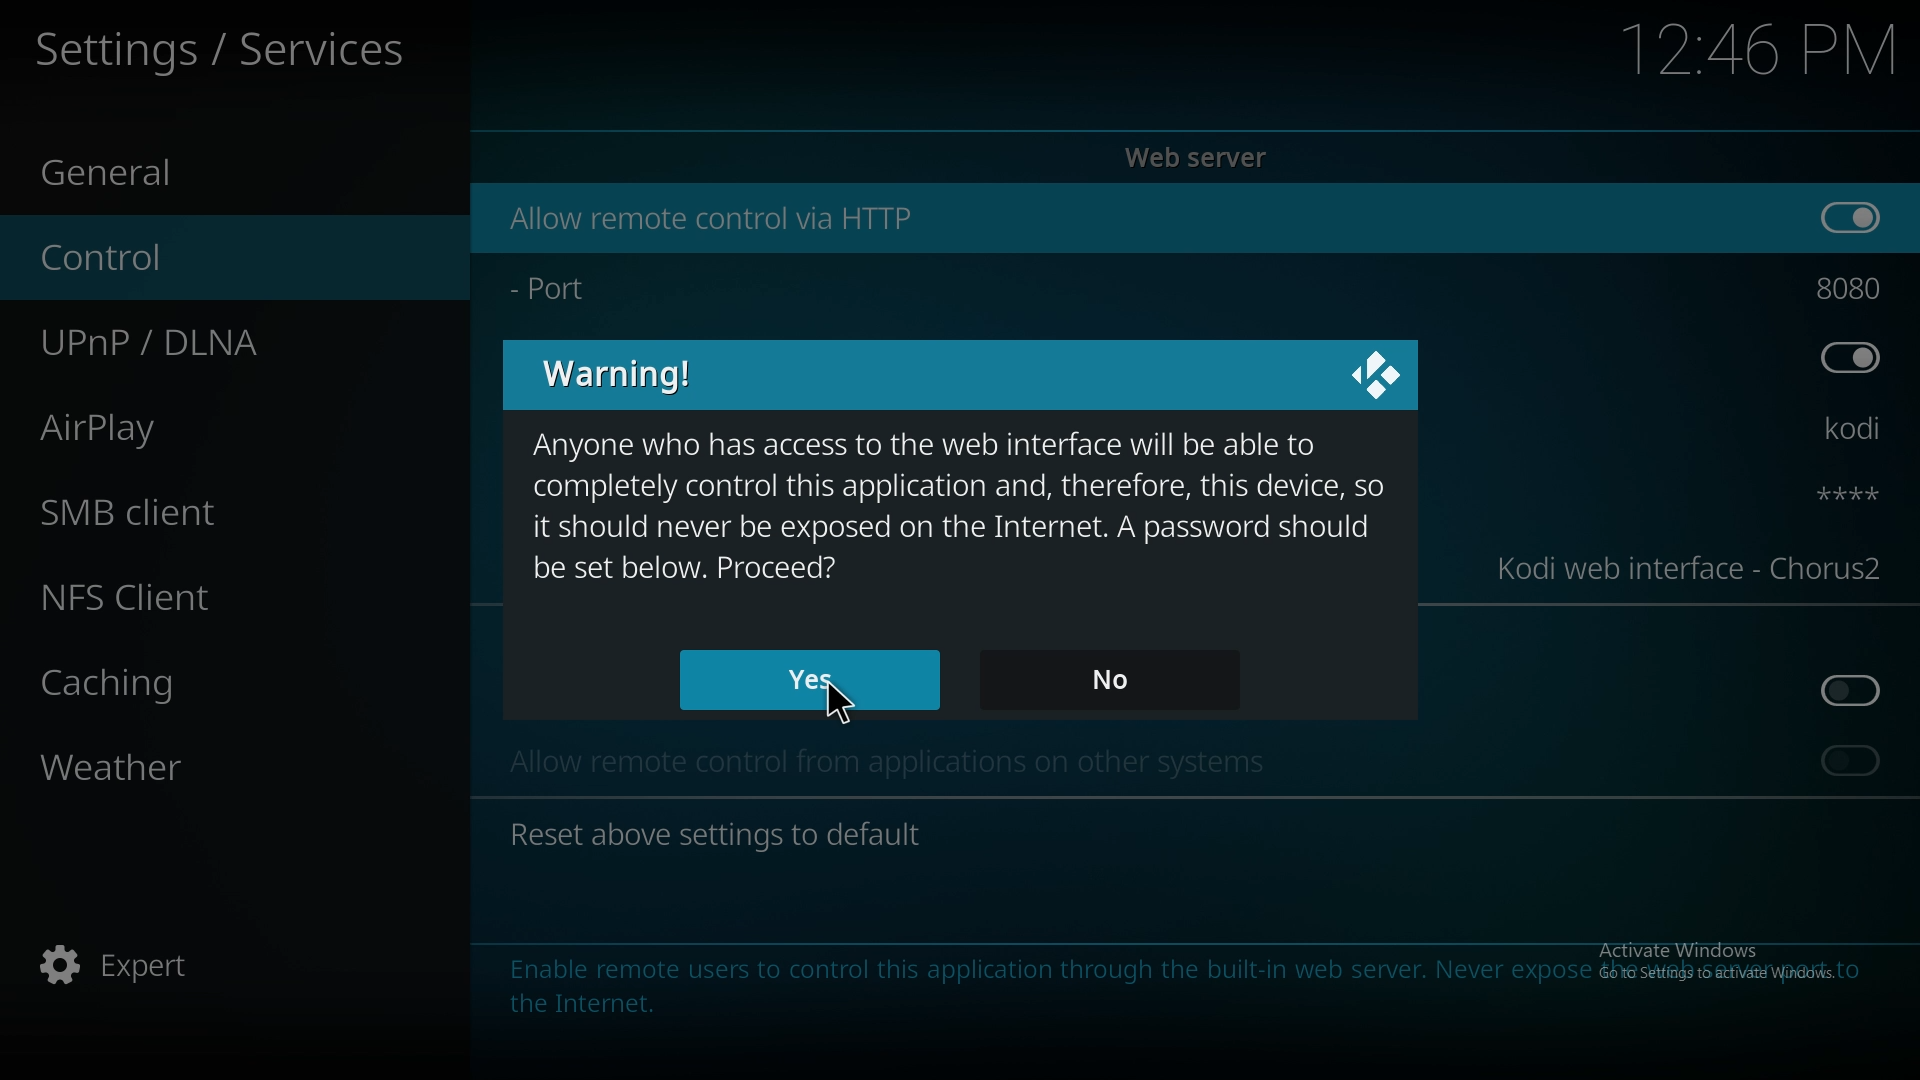 This screenshot has width=1920, height=1080. Describe the element at coordinates (1850, 355) in the screenshot. I see `off` at that location.